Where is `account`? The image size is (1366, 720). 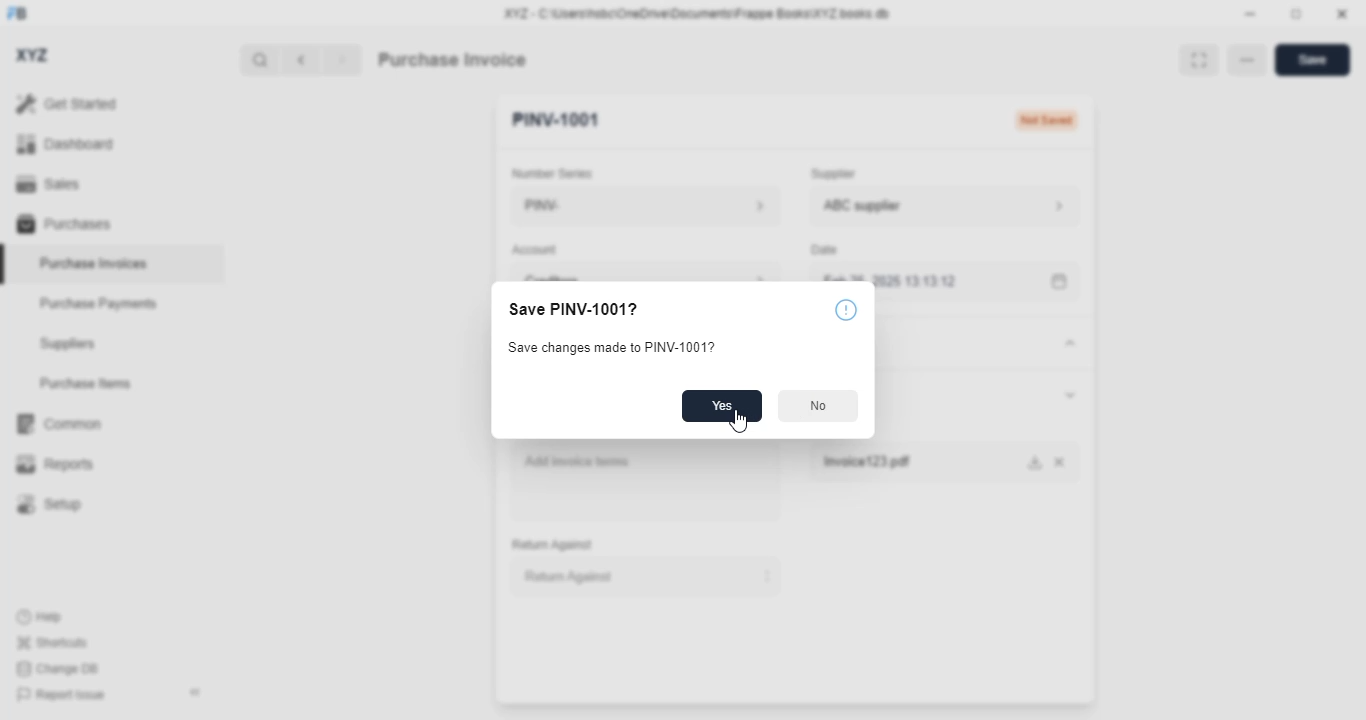 account is located at coordinates (536, 249).